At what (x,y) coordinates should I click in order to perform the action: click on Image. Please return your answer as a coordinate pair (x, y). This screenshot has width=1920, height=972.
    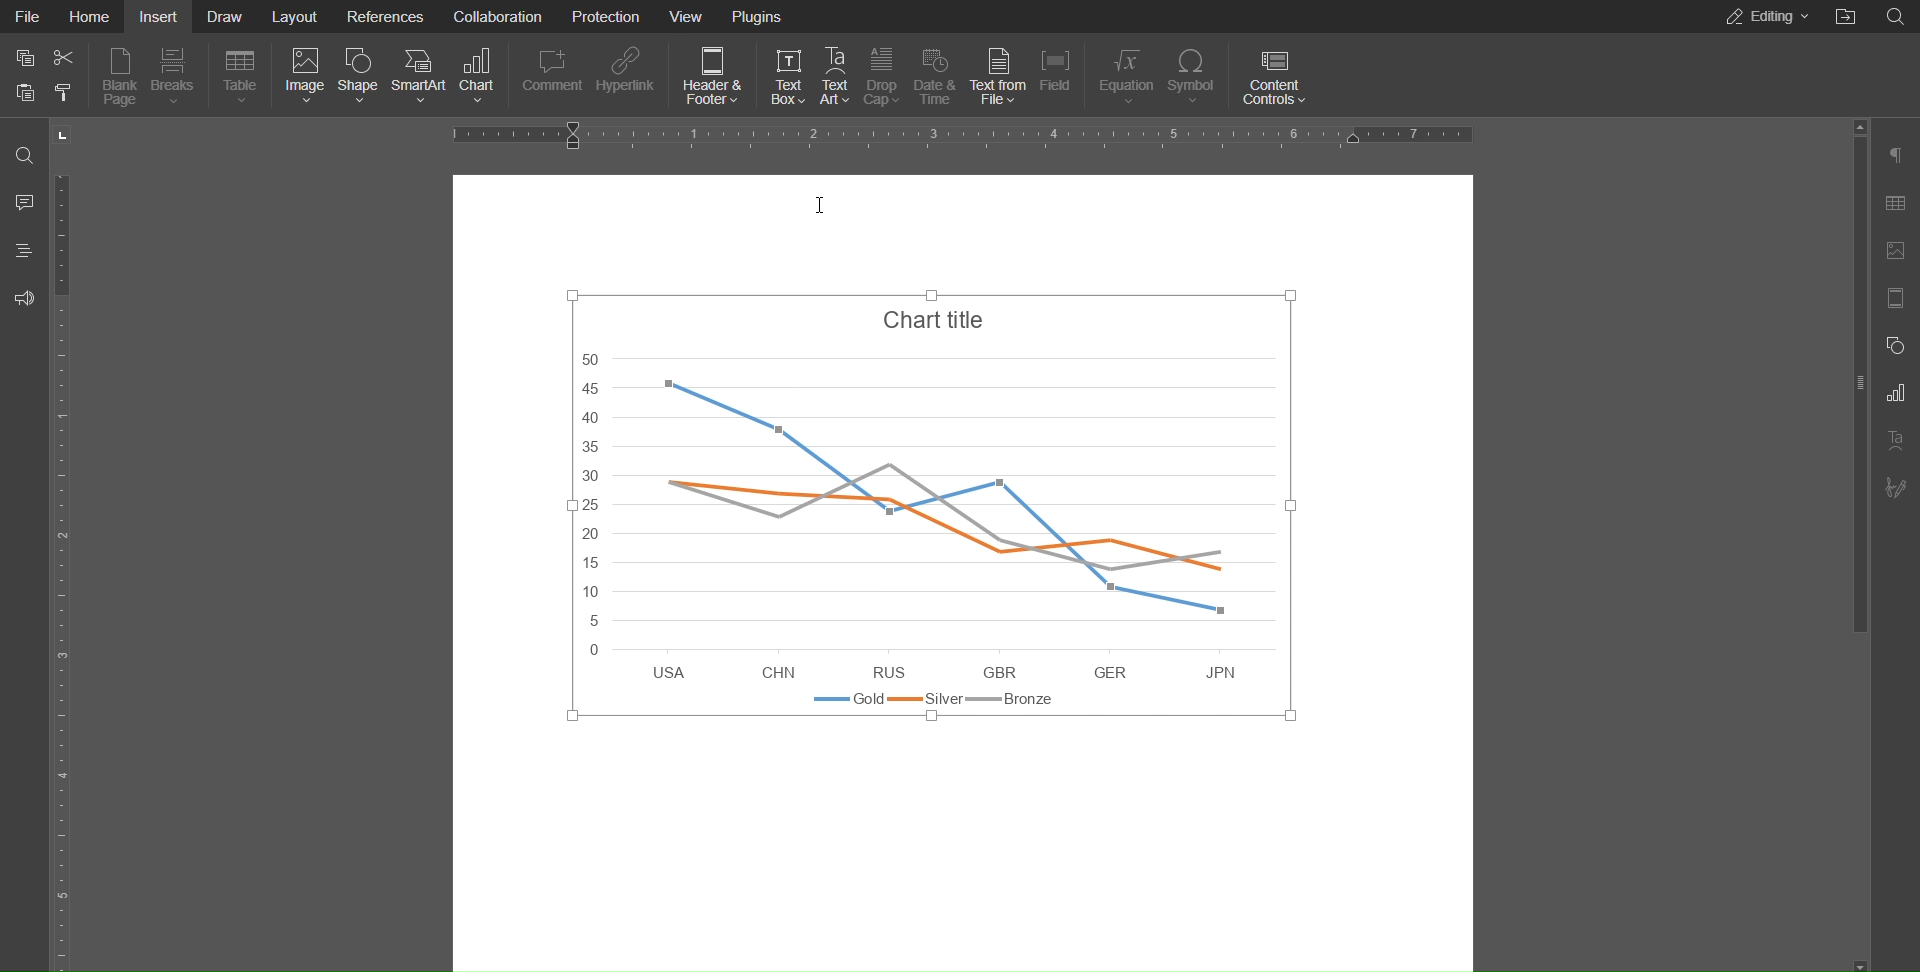
    Looking at the image, I should click on (304, 79).